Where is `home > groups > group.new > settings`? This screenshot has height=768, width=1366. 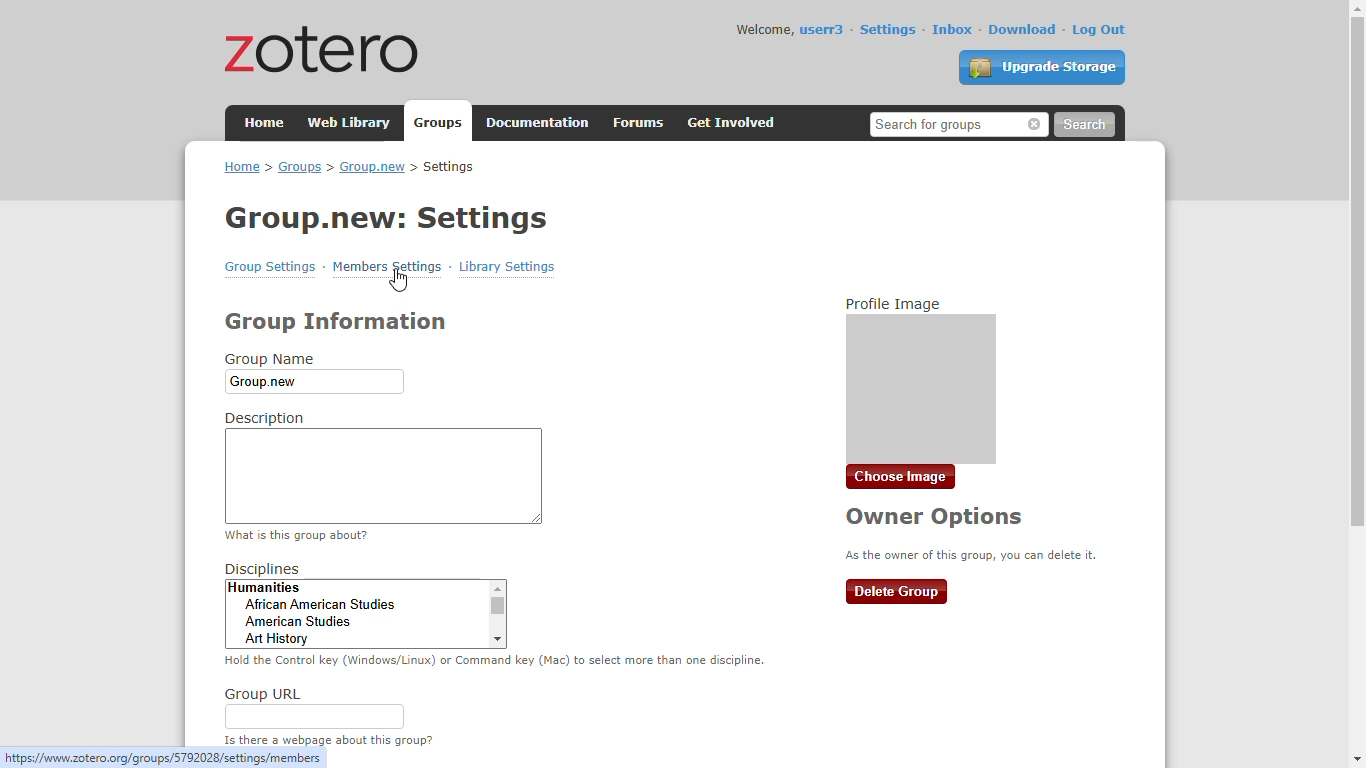 home > groups > group.new > settings is located at coordinates (349, 167).